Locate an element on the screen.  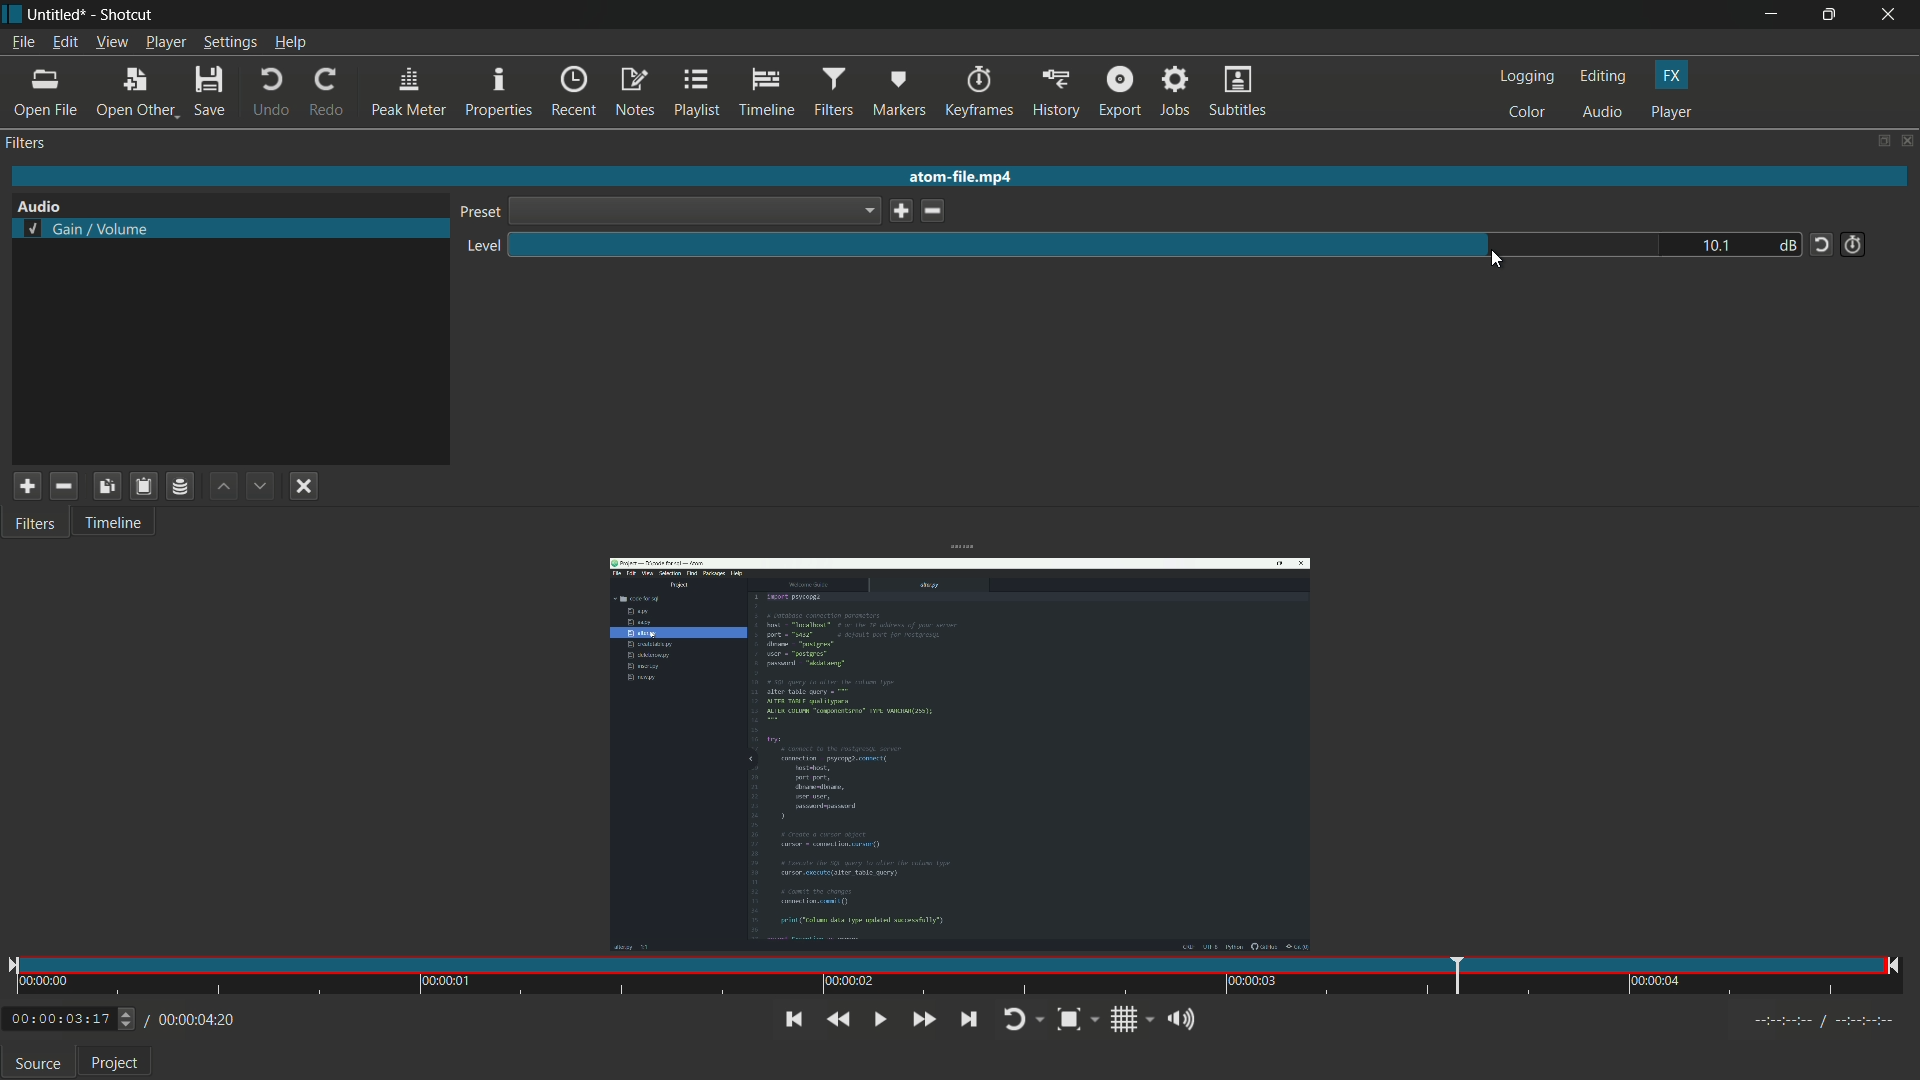
open other is located at coordinates (134, 93).